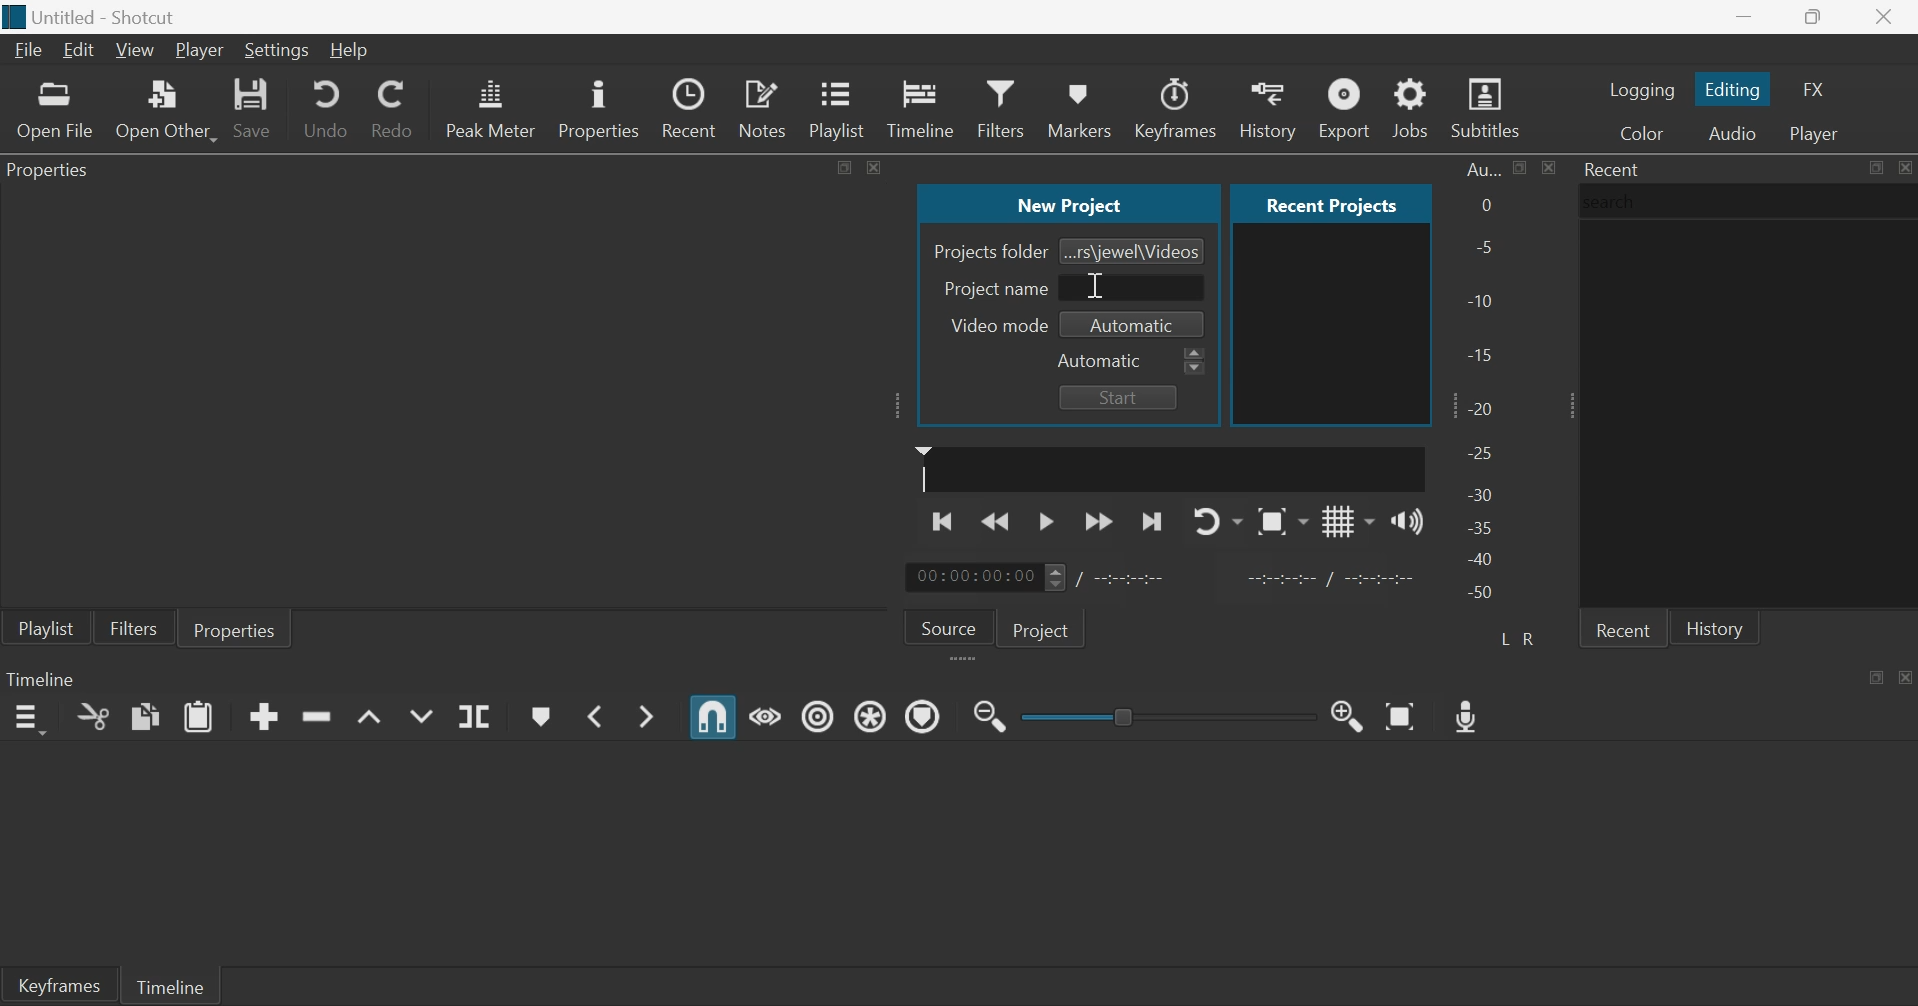  Describe the element at coordinates (391, 105) in the screenshot. I see `Redo` at that location.